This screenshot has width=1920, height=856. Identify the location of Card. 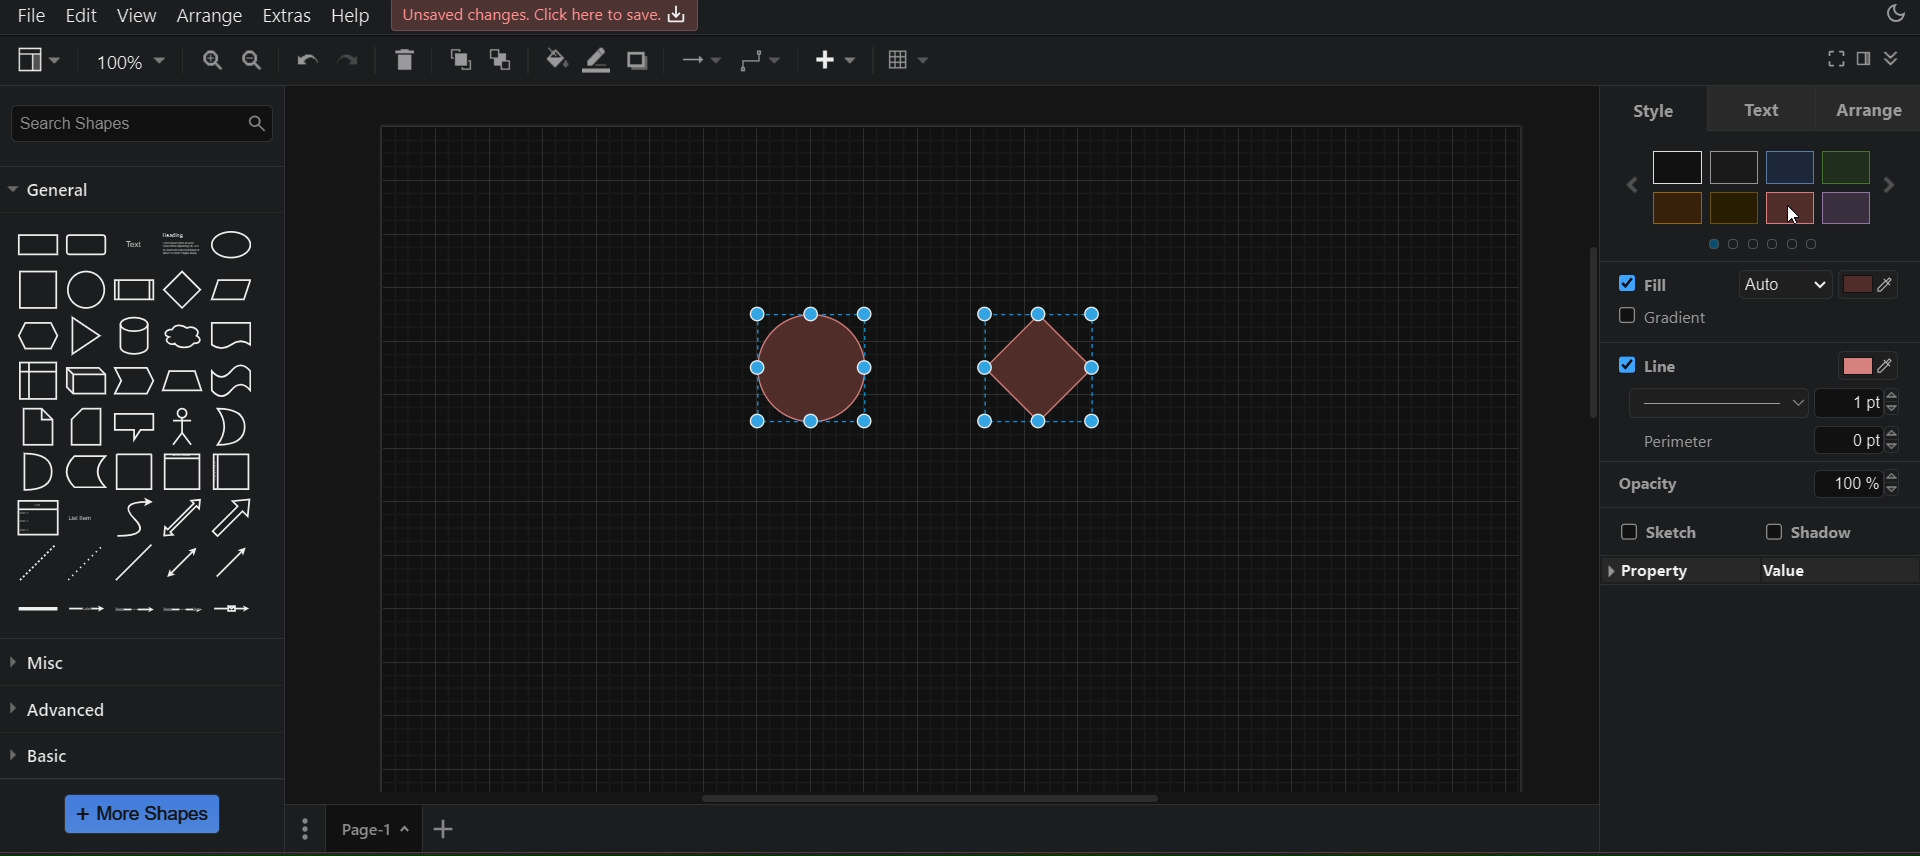
(85, 427).